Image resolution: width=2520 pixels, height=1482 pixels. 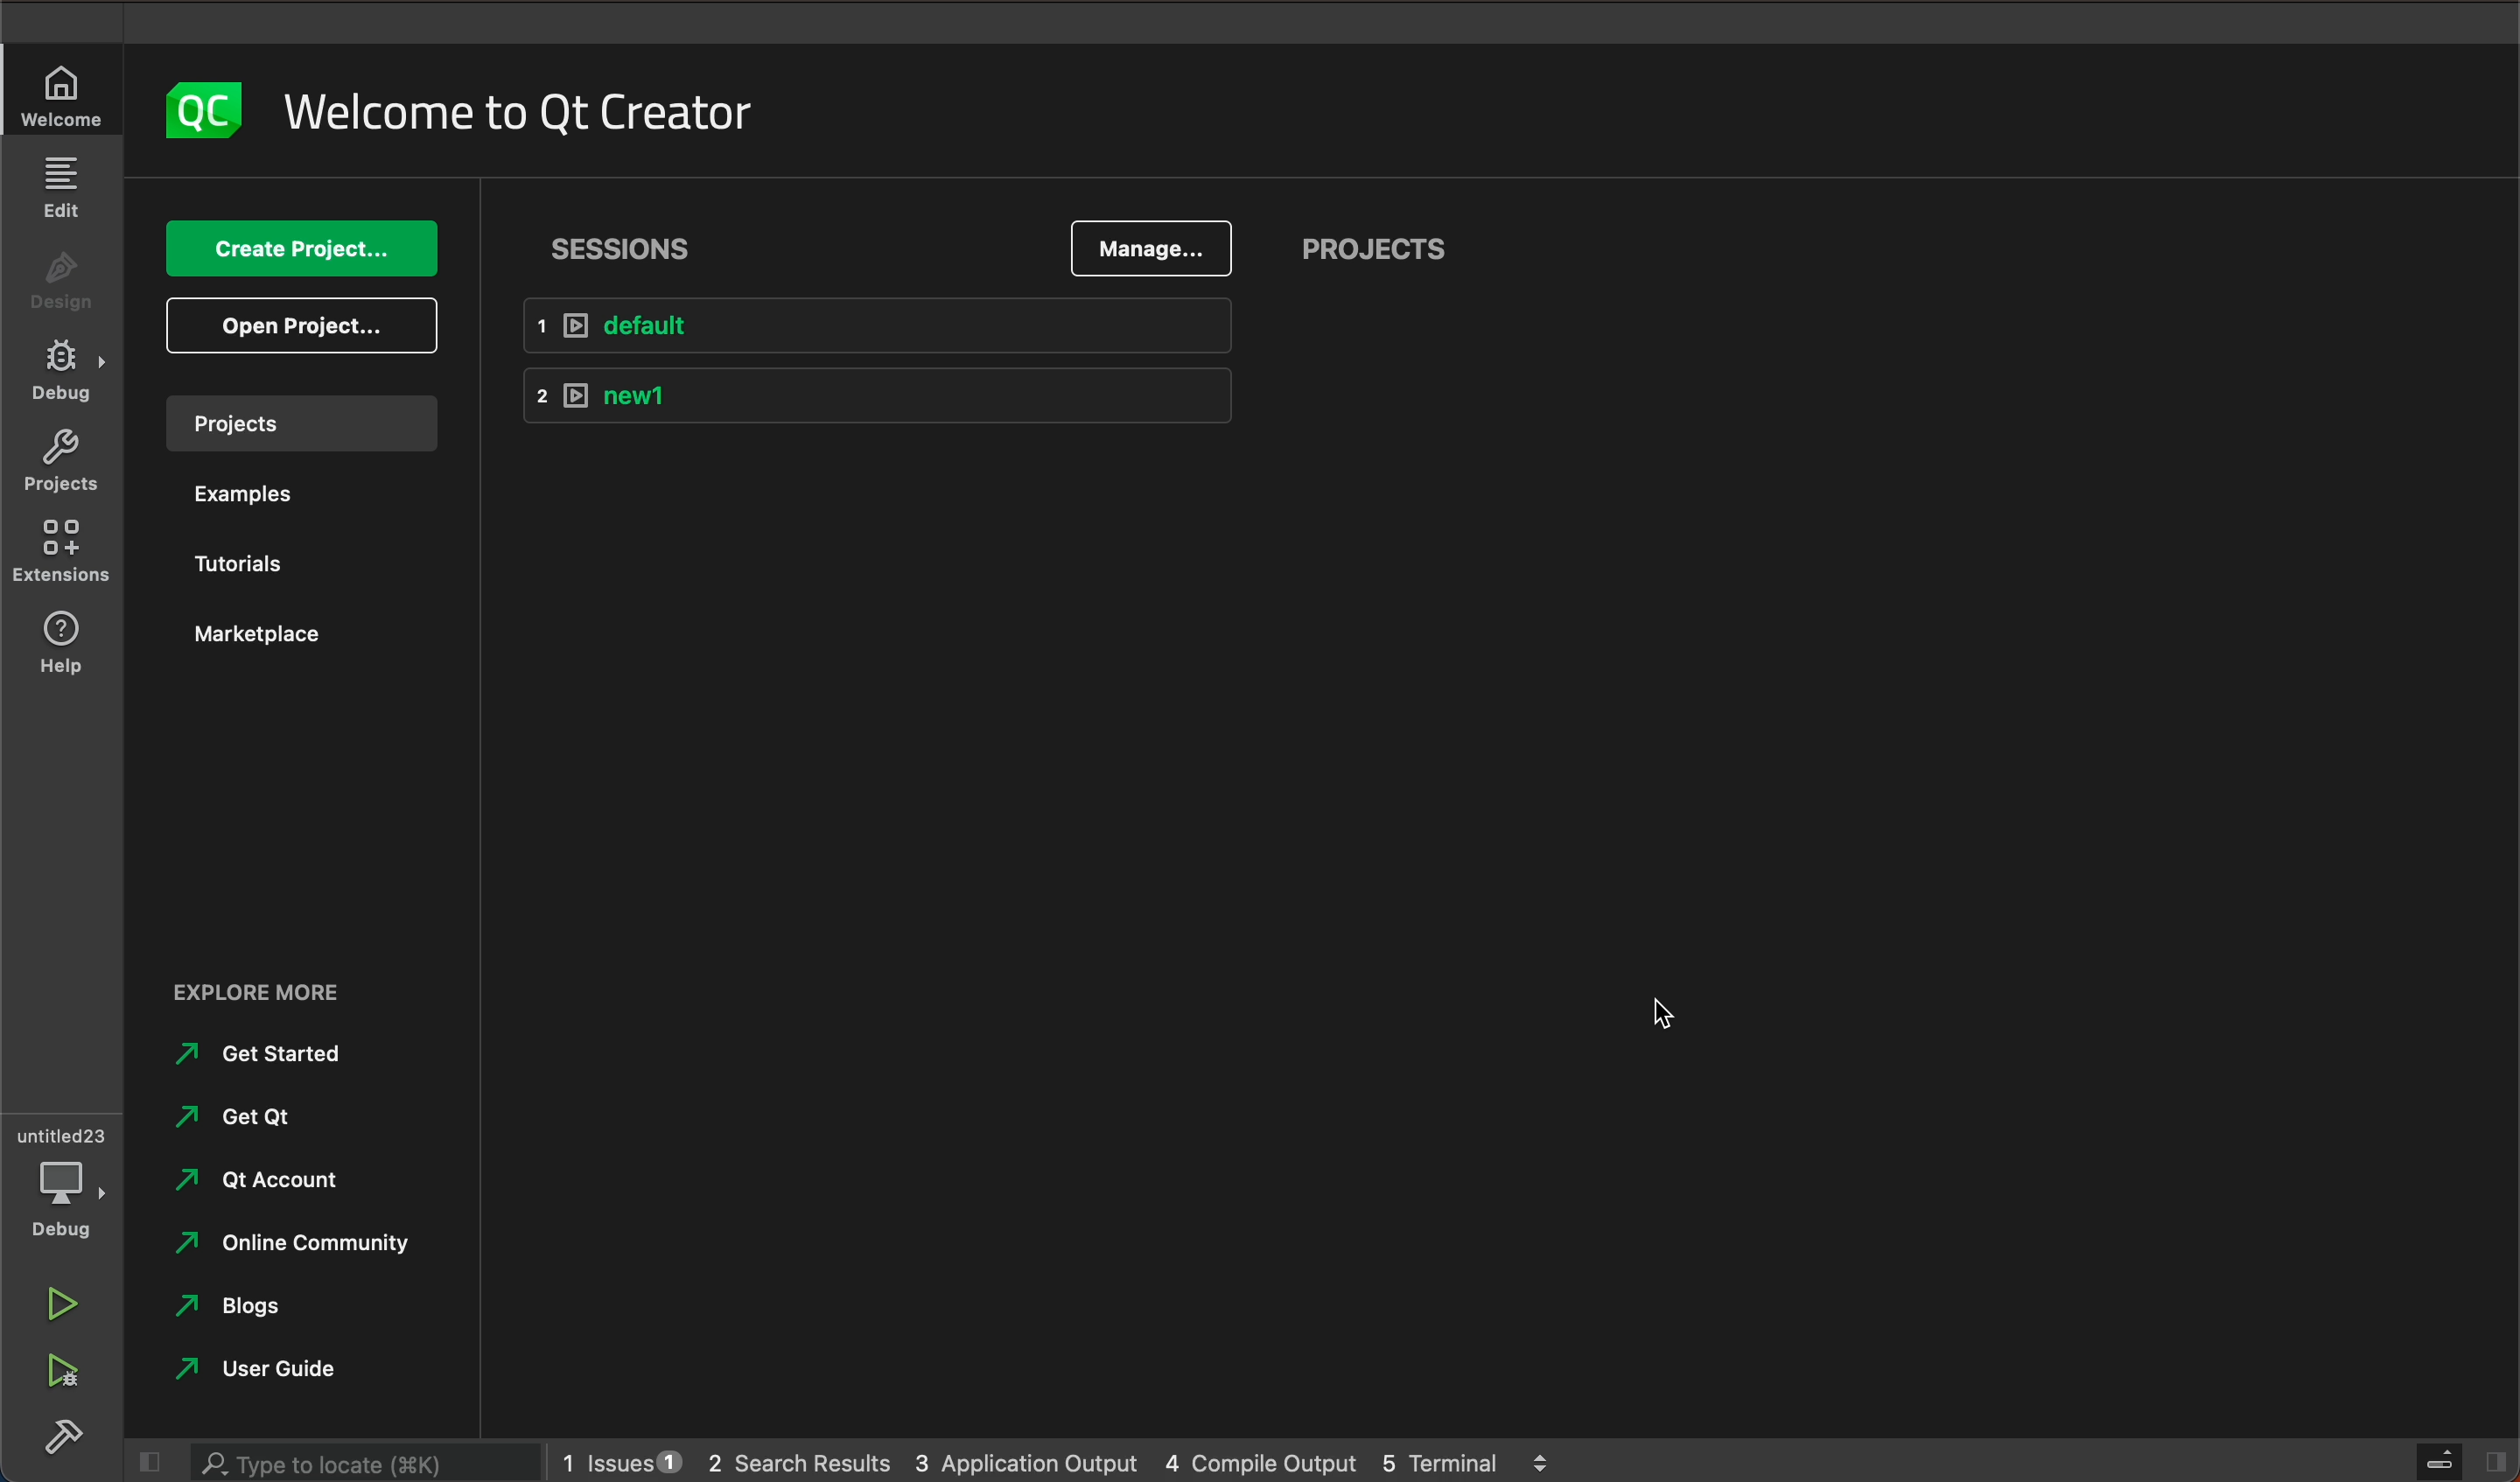 I want to click on design, so click(x=64, y=287).